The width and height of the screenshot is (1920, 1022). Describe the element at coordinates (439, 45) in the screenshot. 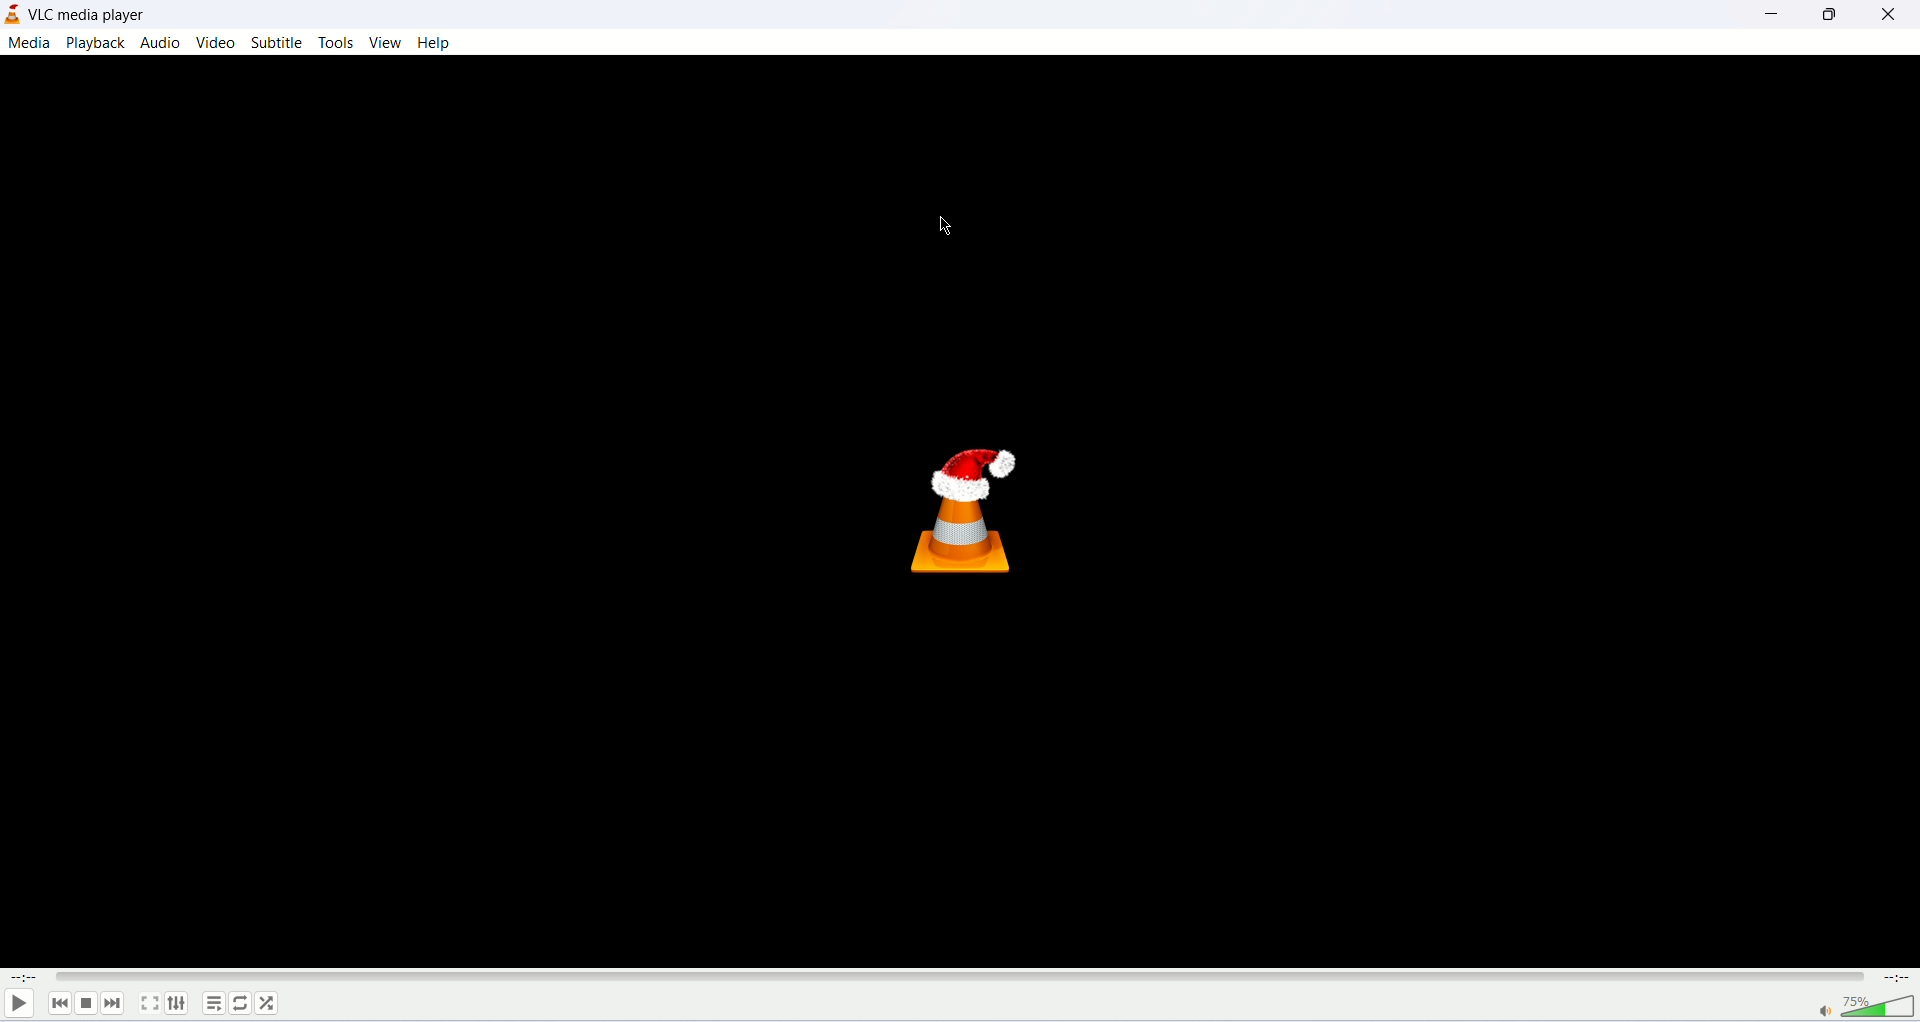

I see `help` at that location.